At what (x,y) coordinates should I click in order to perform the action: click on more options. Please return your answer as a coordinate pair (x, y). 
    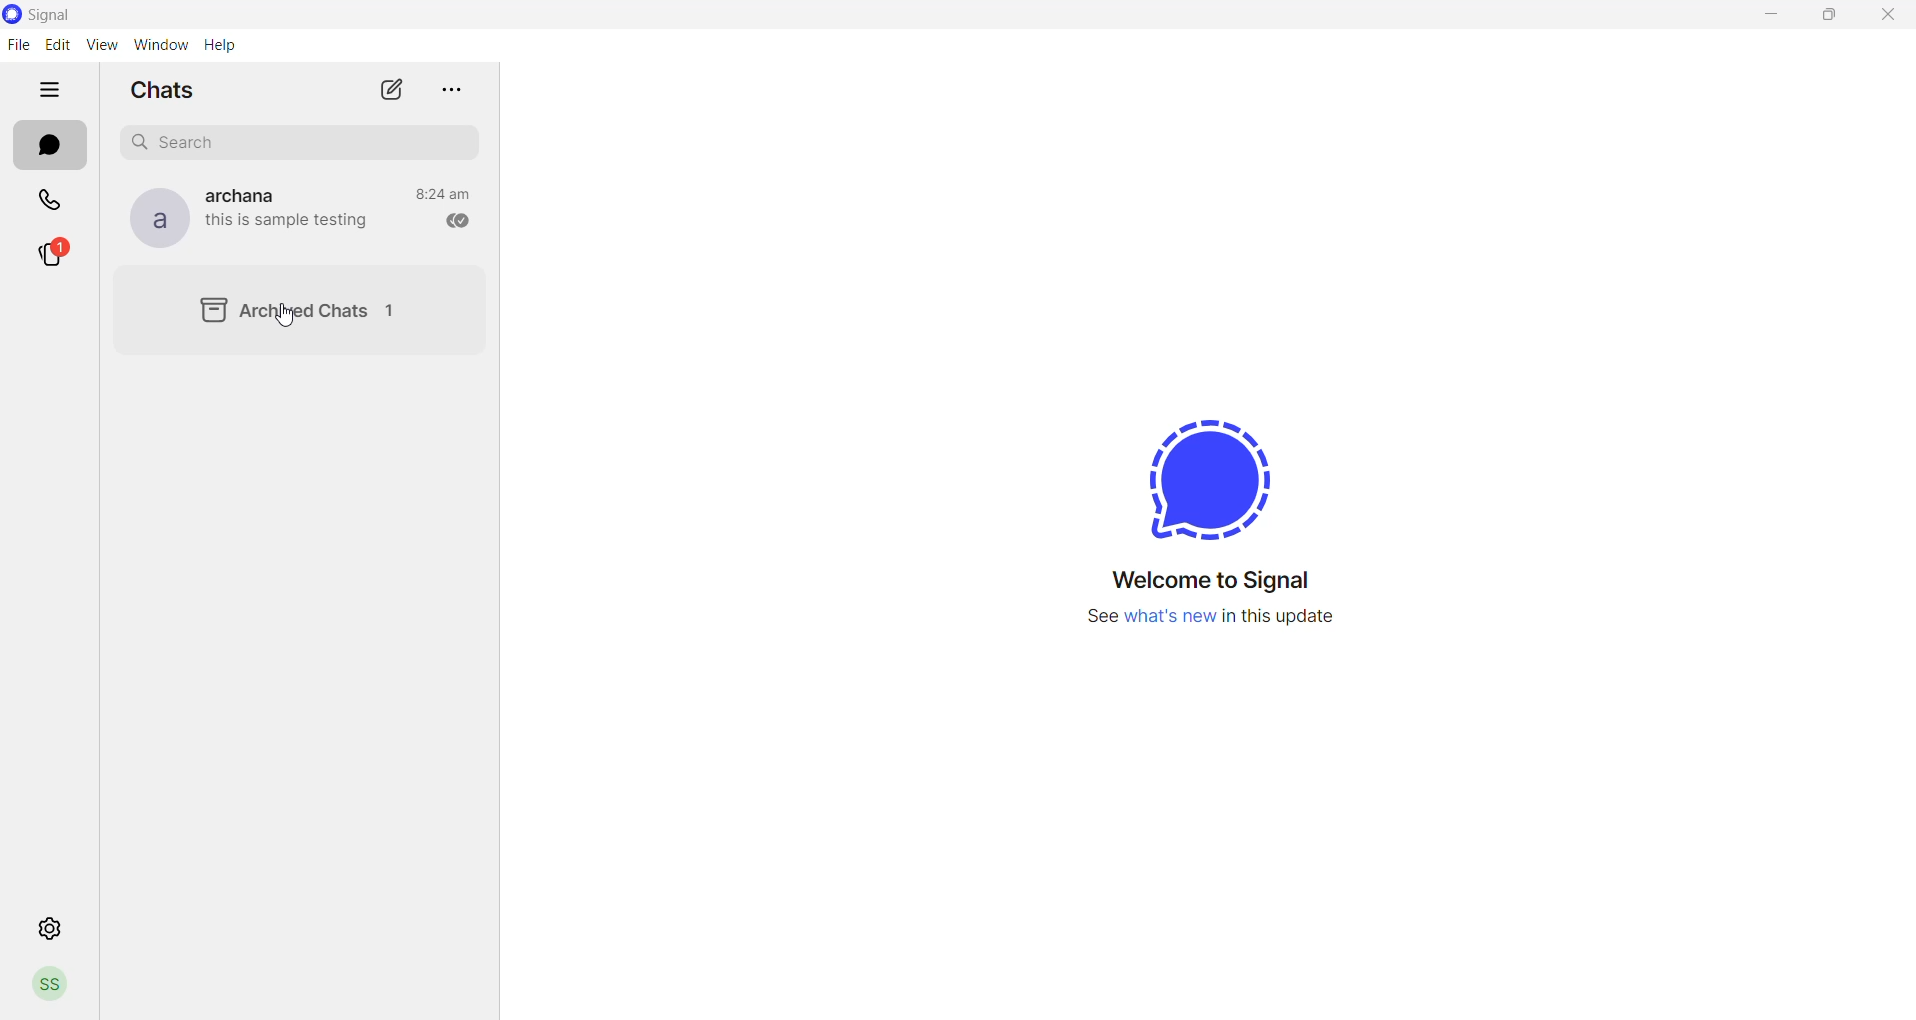
    Looking at the image, I should click on (457, 89).